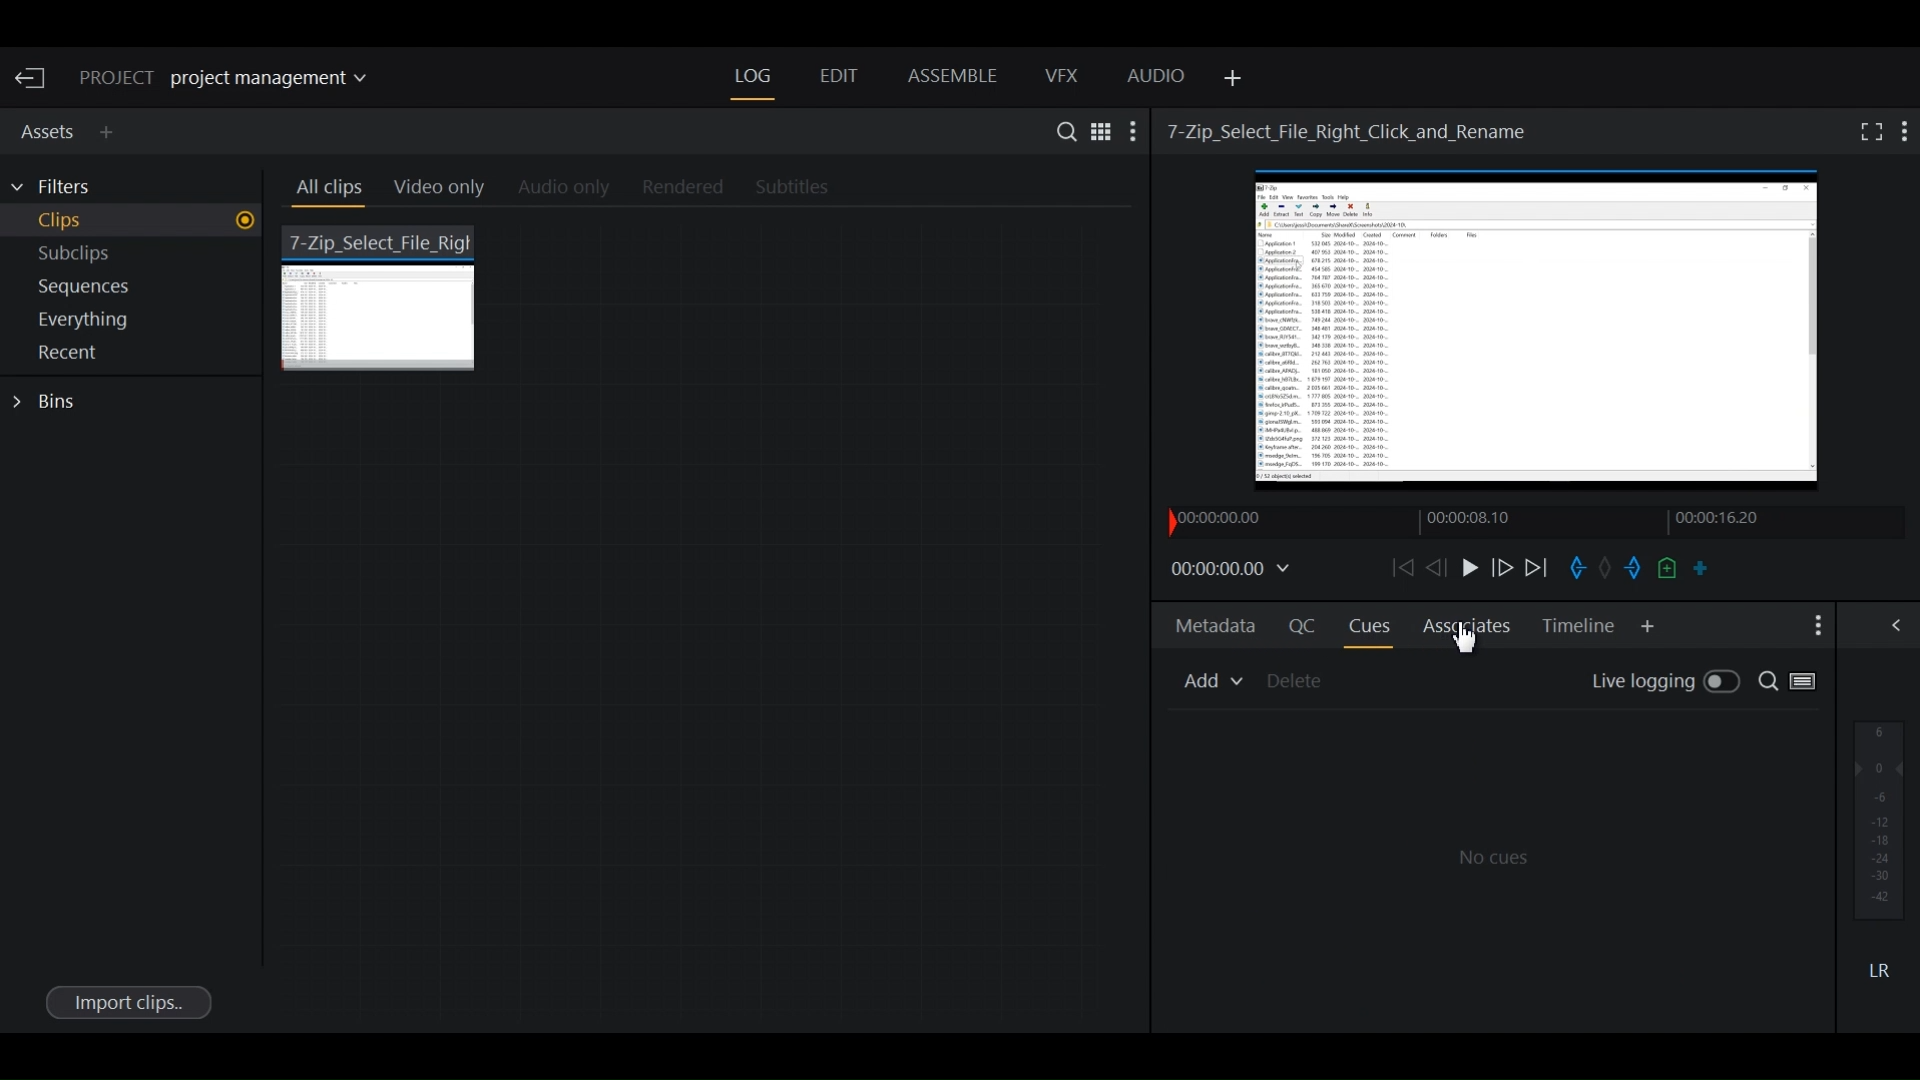 This screenshot has width=1920, height=1080. What do you see at coordinates (1211, 681) in the screenshot?
I see `Add` at bounding box center [1211, 681].